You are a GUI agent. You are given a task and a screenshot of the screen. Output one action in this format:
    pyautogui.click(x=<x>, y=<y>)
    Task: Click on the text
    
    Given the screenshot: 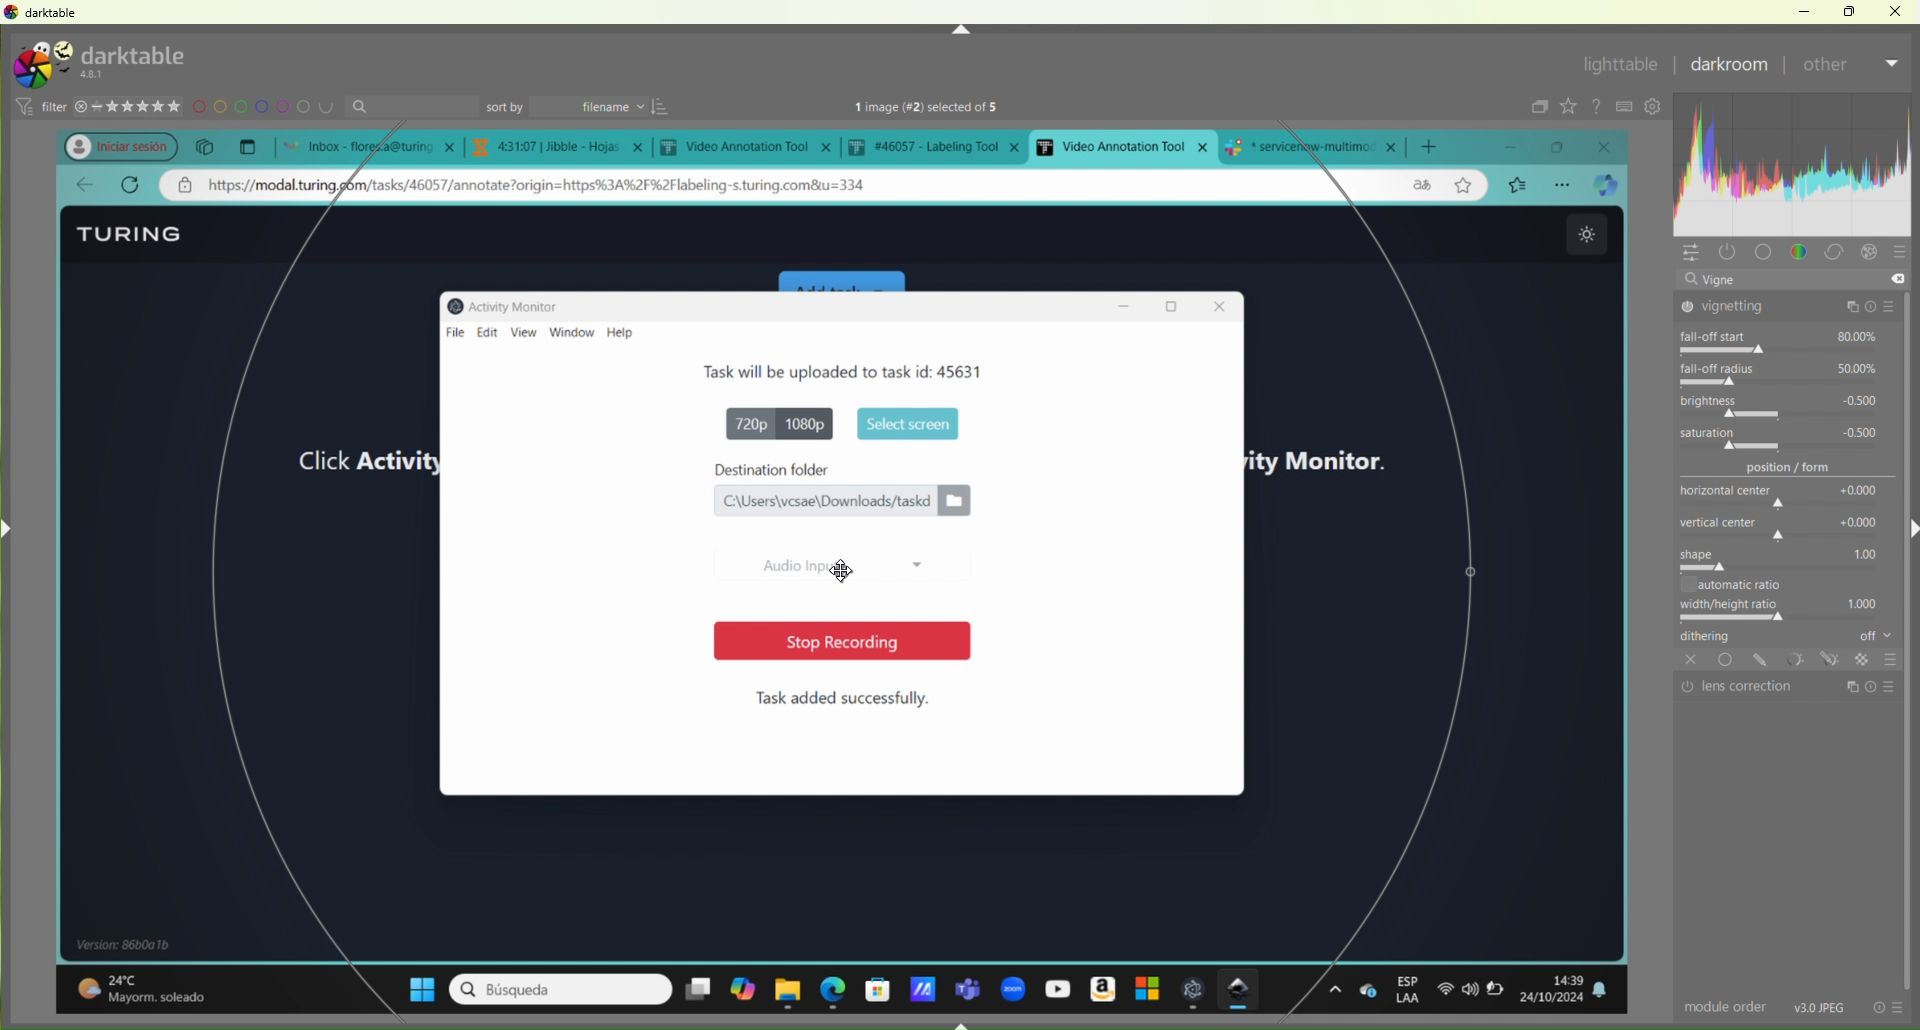 What is the action you would take?
    pyautogui.click(x=949, y=108)
    